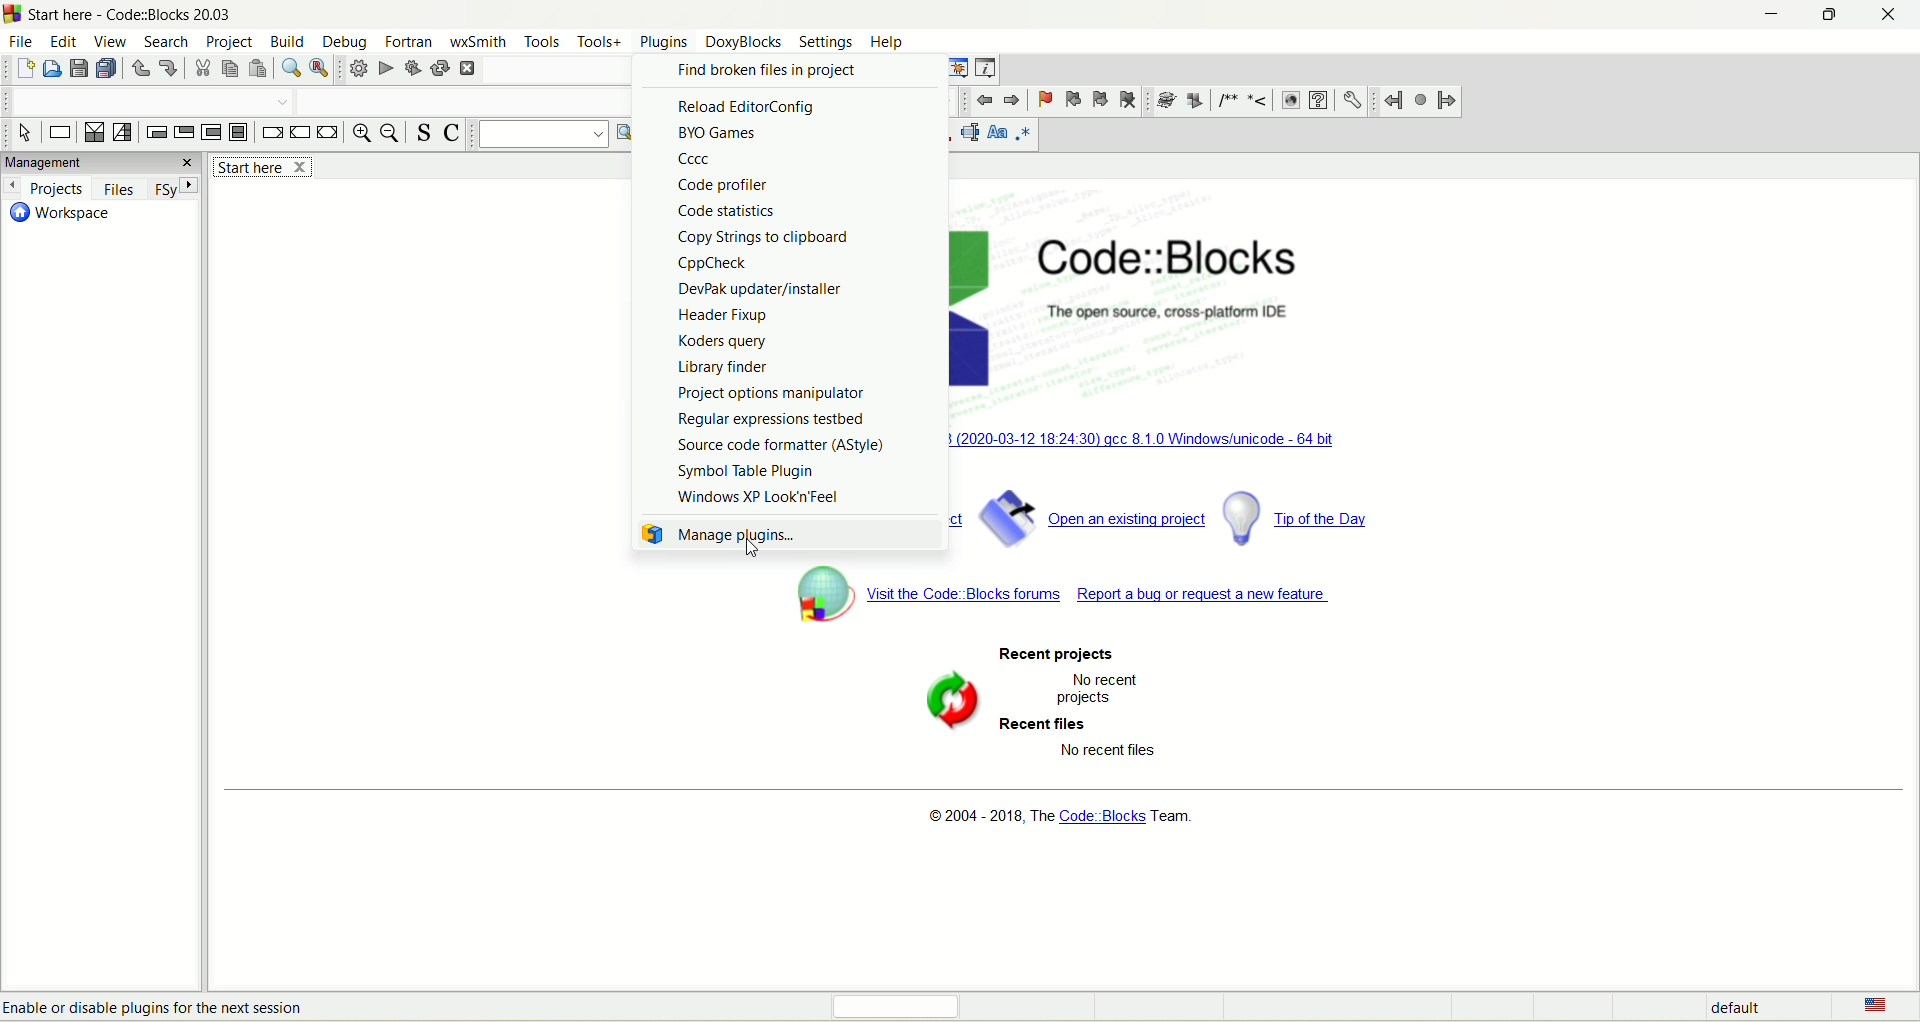  Describe the element at coordinates (722, 341) in the screenshot. I see `koders query` at that location.